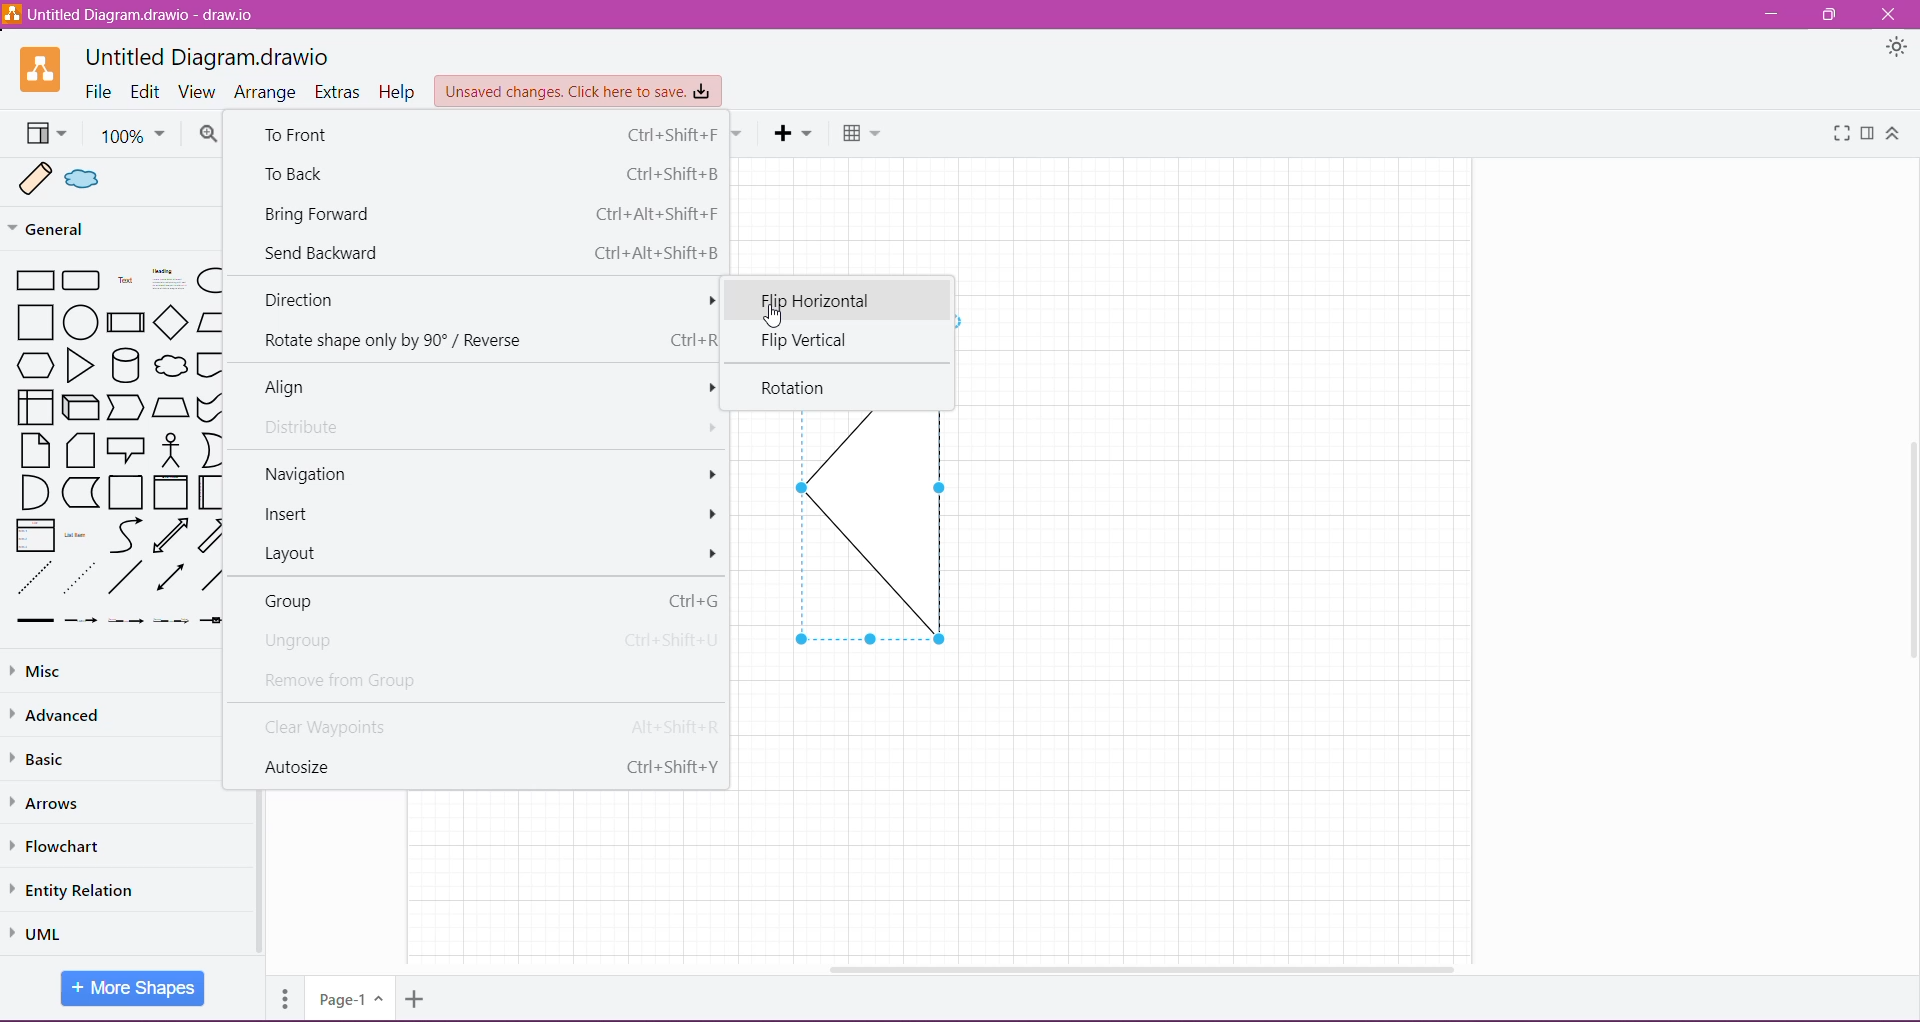  Describe the element at coordinates (484, 680) in the screenshot. I see `Remove from Group` at that location.